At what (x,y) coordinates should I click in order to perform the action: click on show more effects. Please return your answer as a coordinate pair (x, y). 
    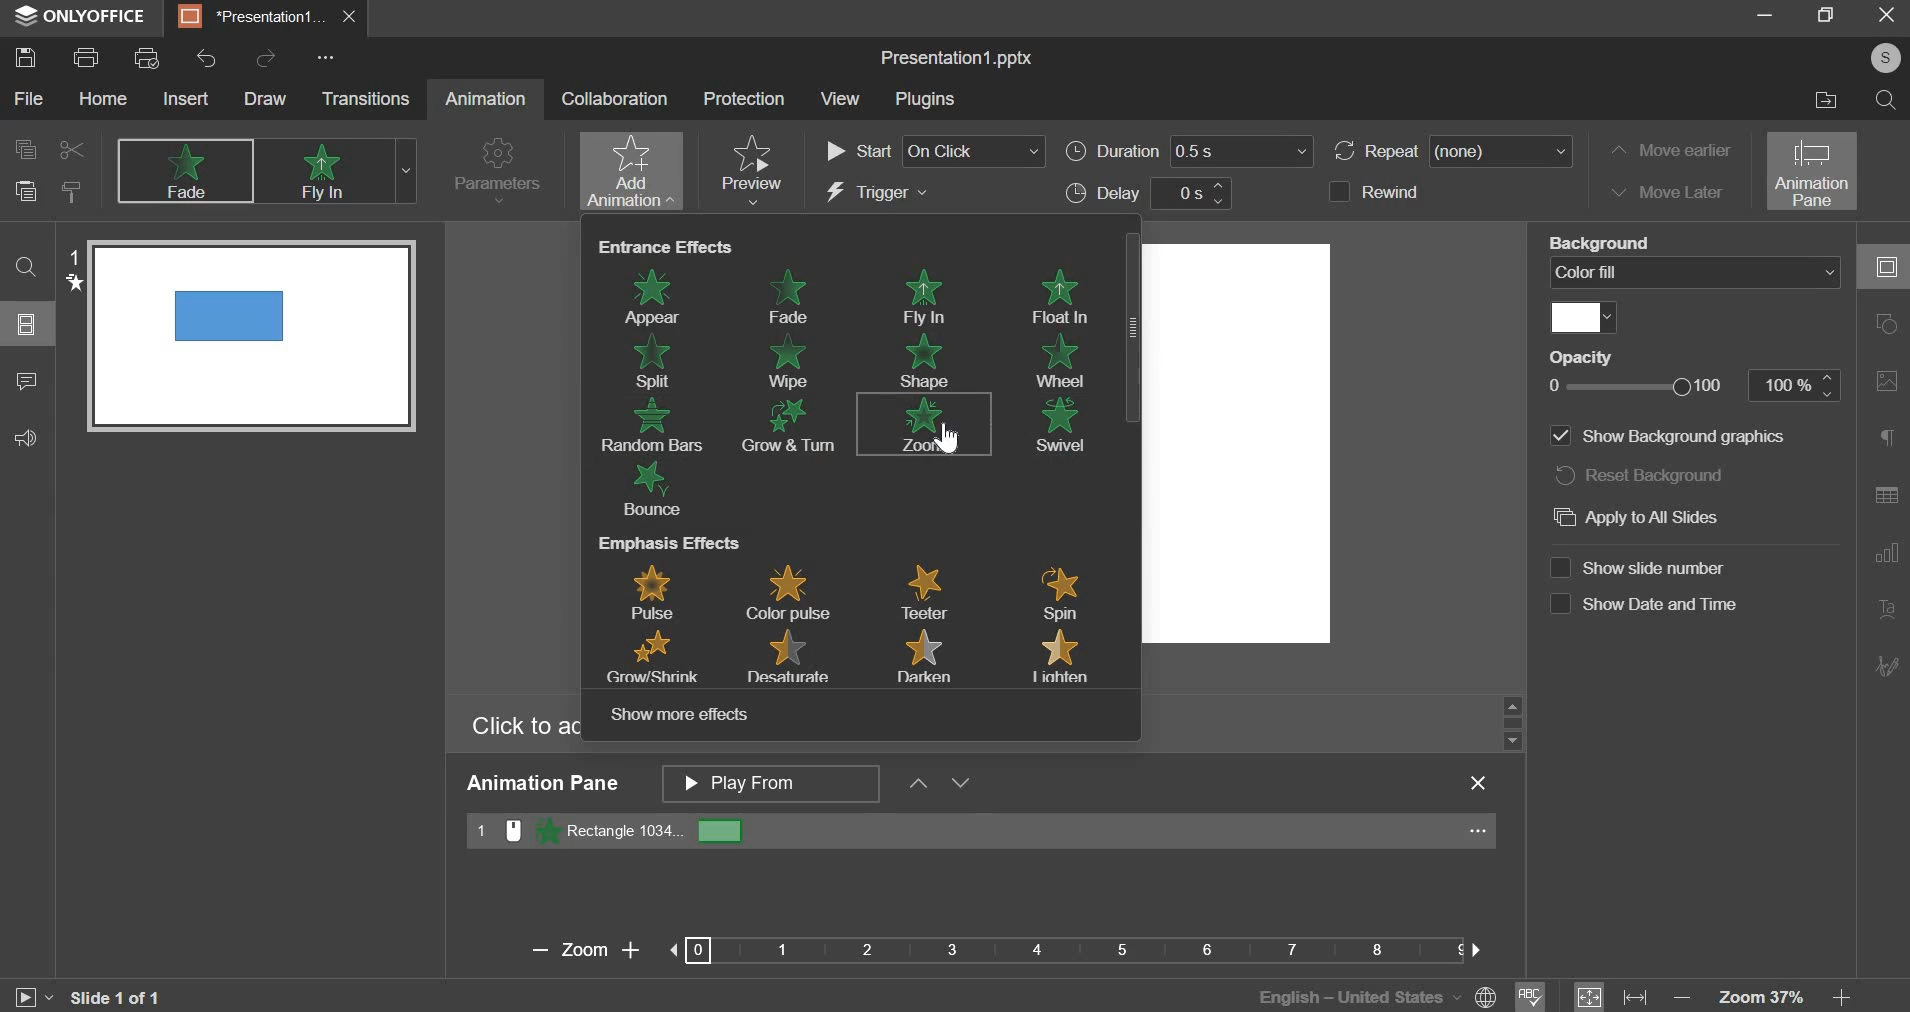
    Looking at the image, I should click on (854, 710).